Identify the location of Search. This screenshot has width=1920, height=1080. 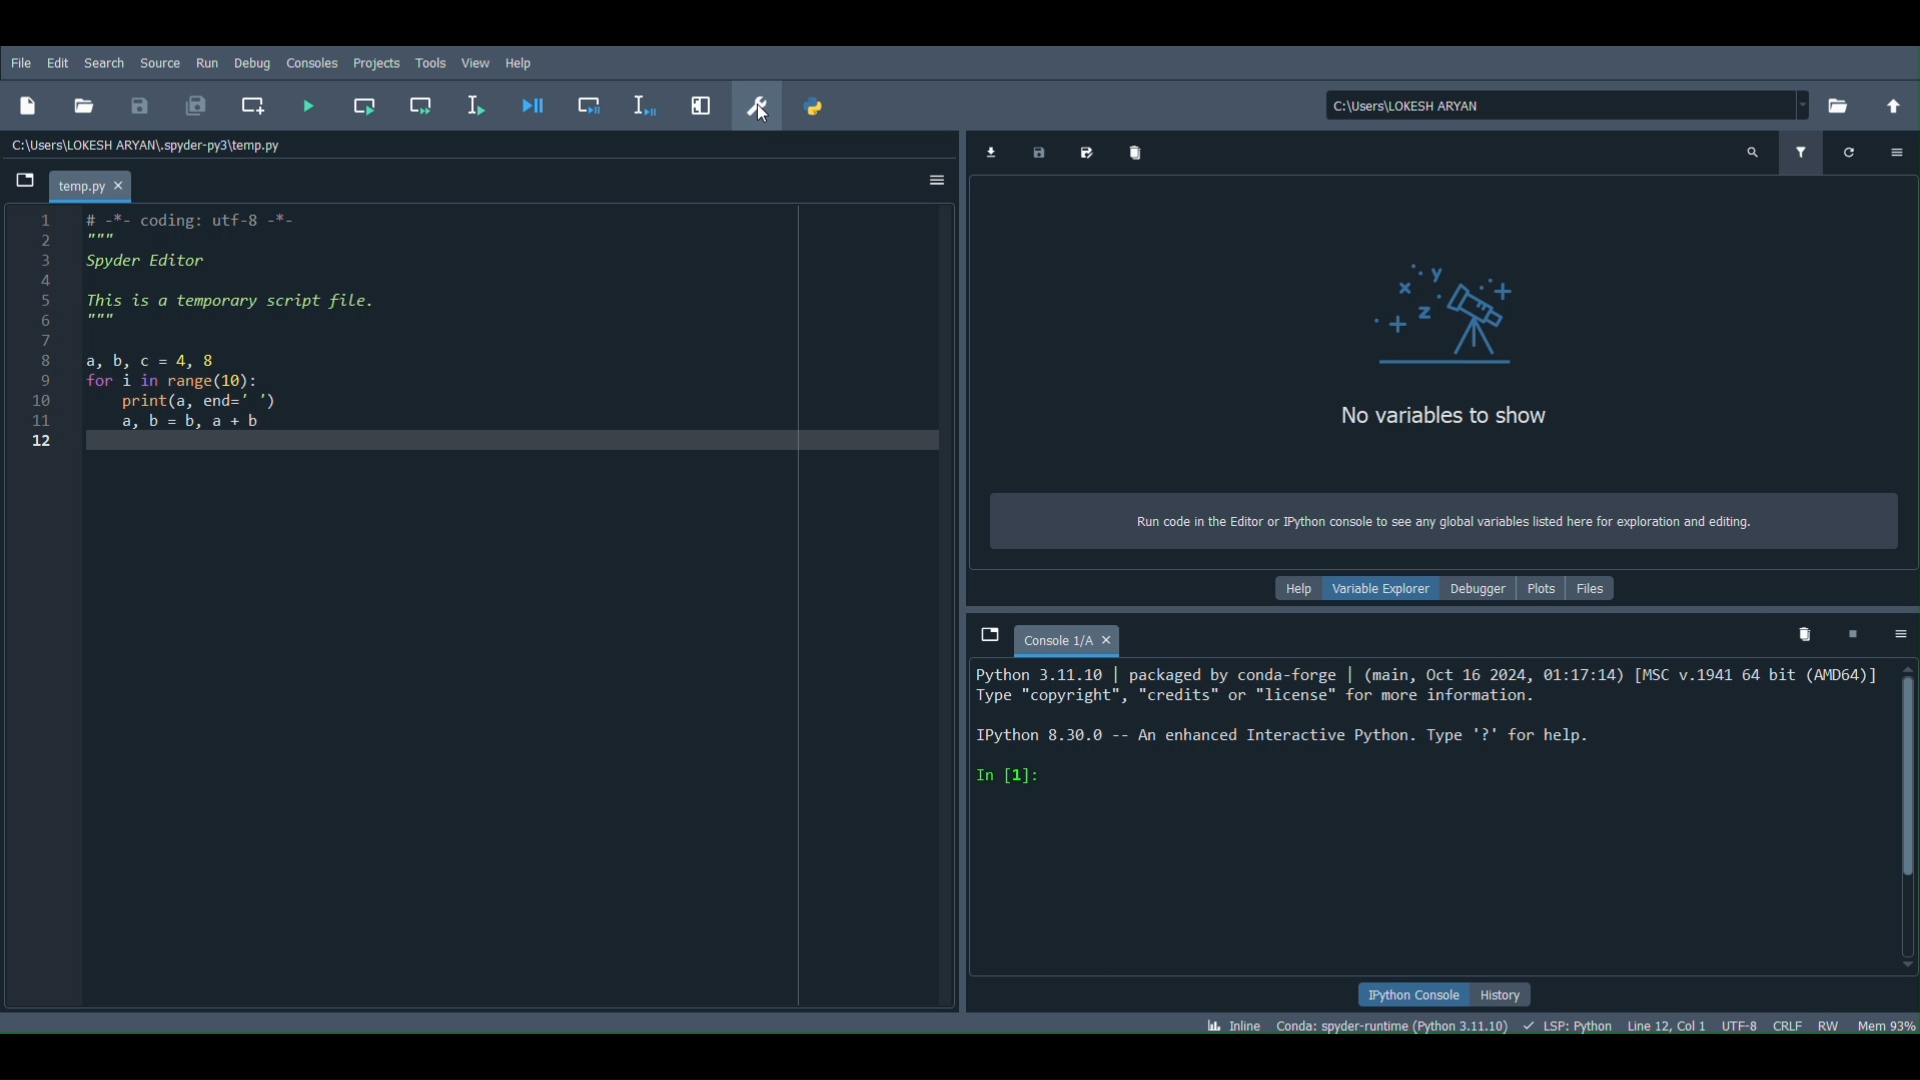
(103, 62).